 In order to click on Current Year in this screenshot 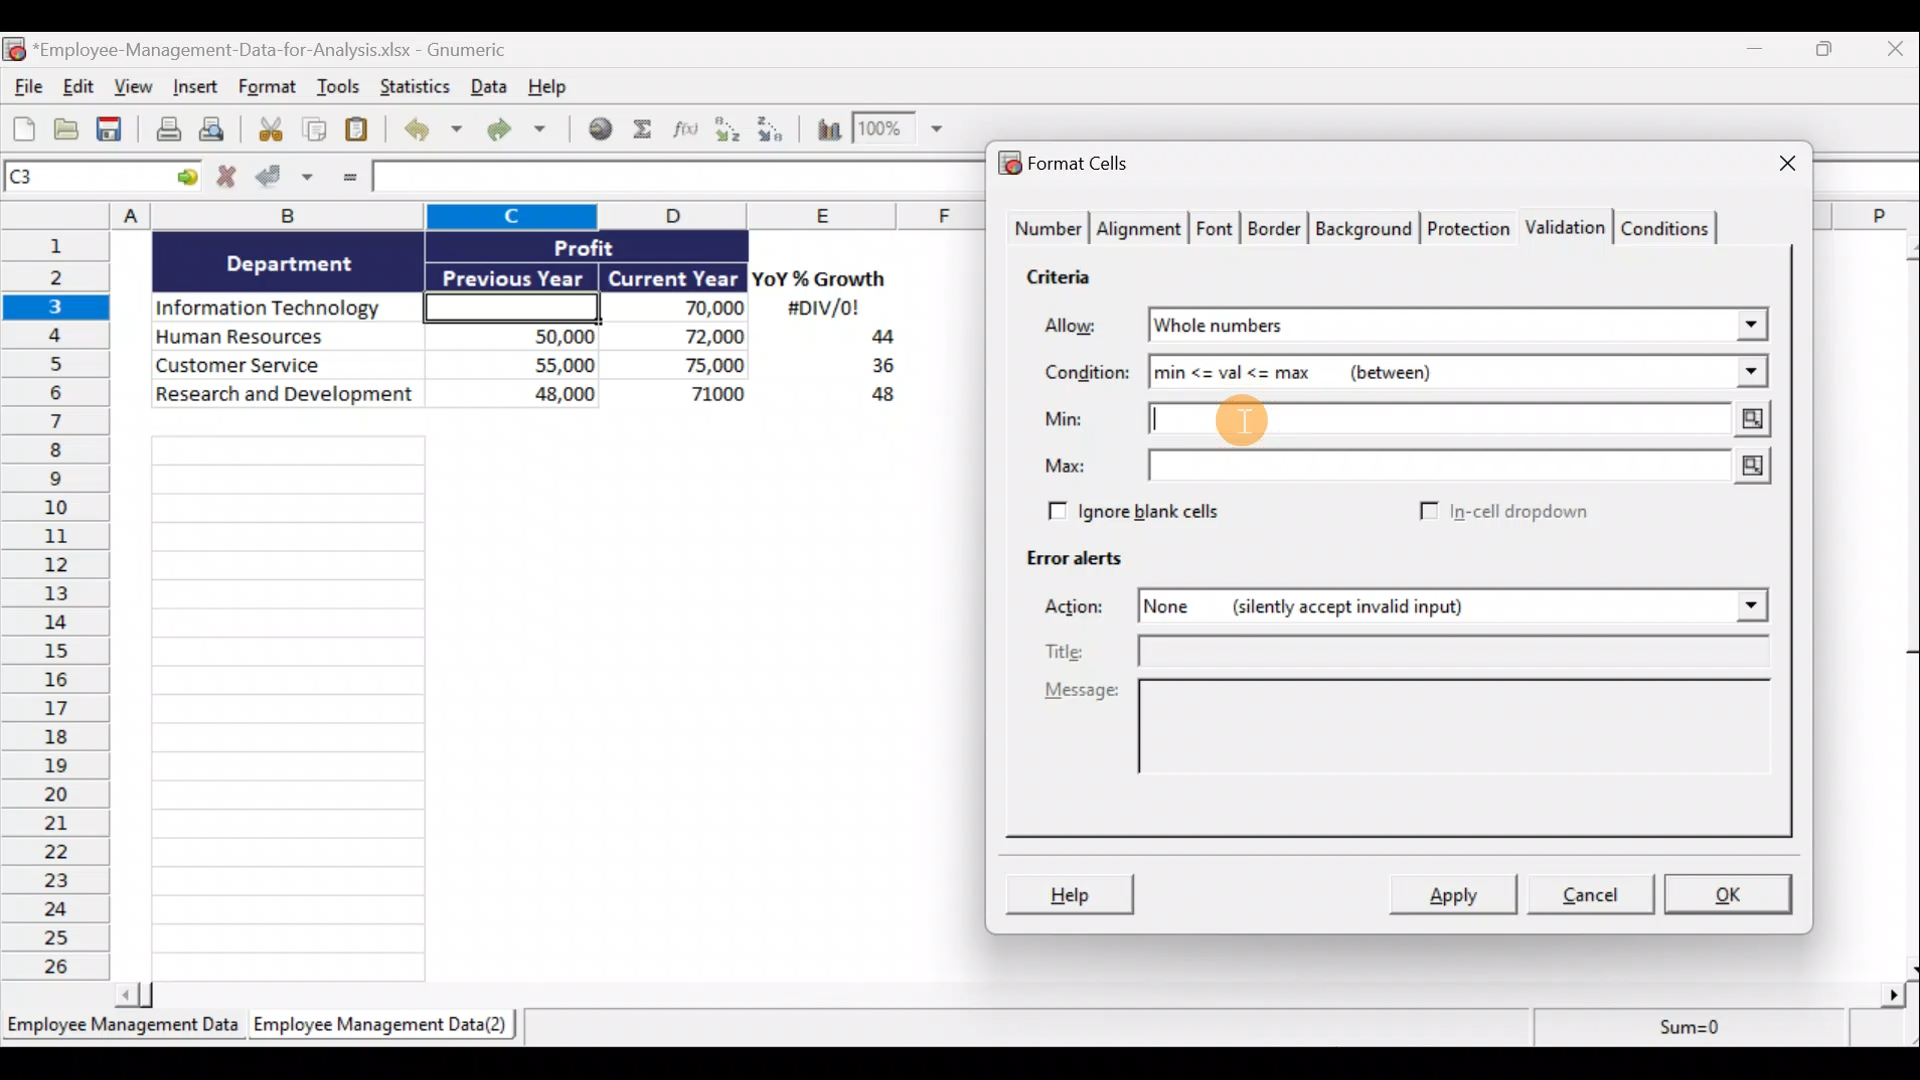, I will do `click(671, 279)`.